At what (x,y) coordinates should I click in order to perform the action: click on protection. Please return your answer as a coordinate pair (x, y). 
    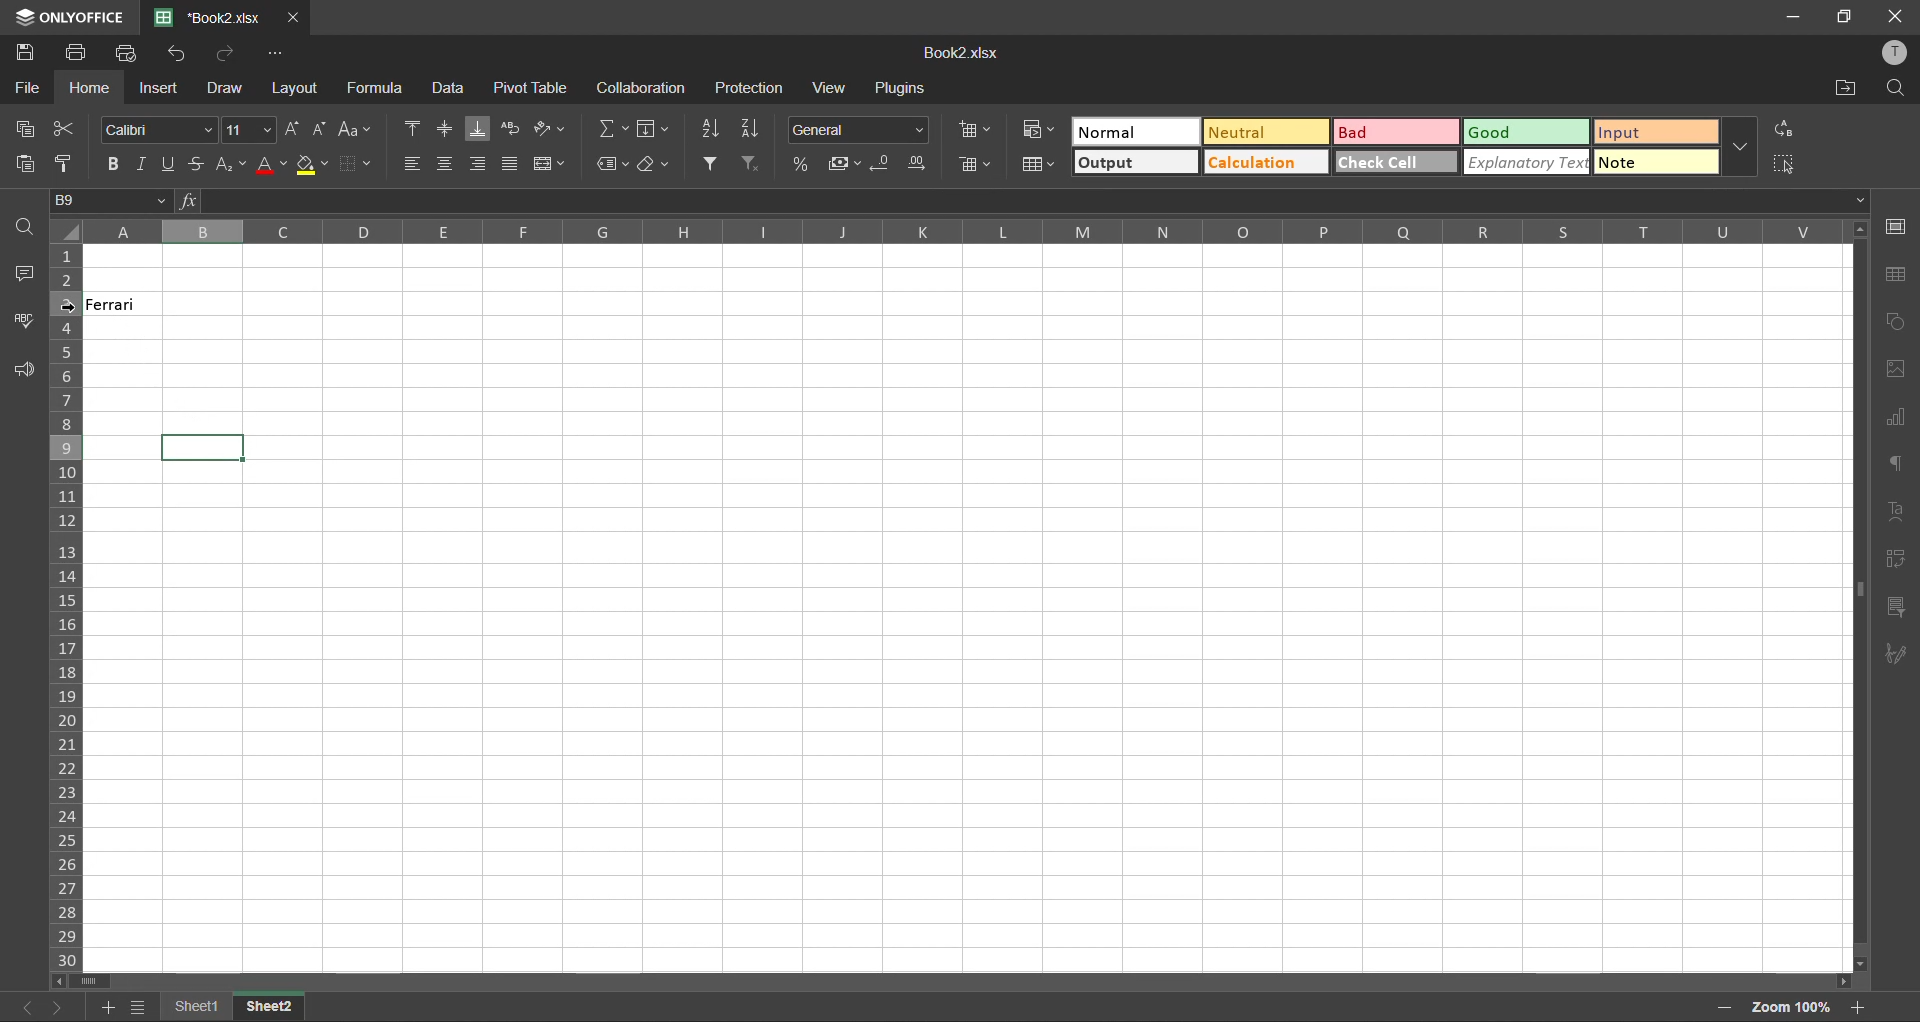
    Looking at the image, I should click on (752, 87).